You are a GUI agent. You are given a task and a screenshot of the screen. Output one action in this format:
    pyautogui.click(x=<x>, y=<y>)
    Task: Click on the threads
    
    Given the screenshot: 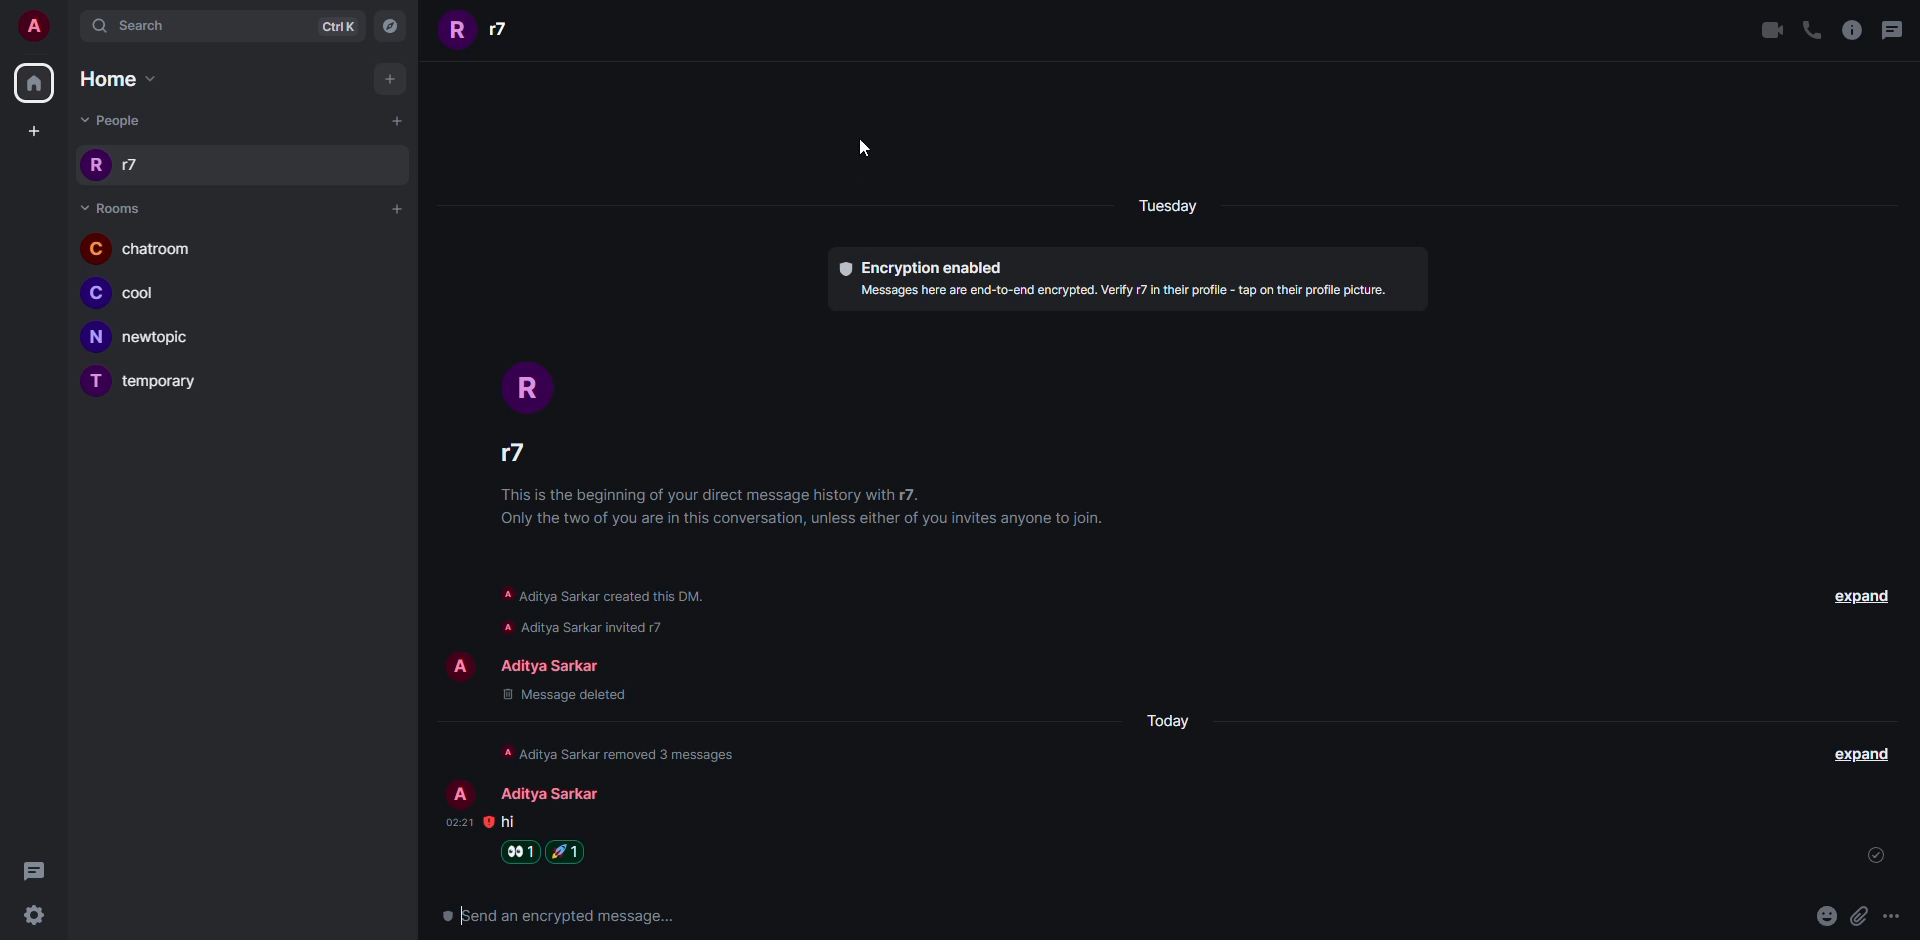 What is the action you would take?
    pyautogui.click(x=44, y=870)
    